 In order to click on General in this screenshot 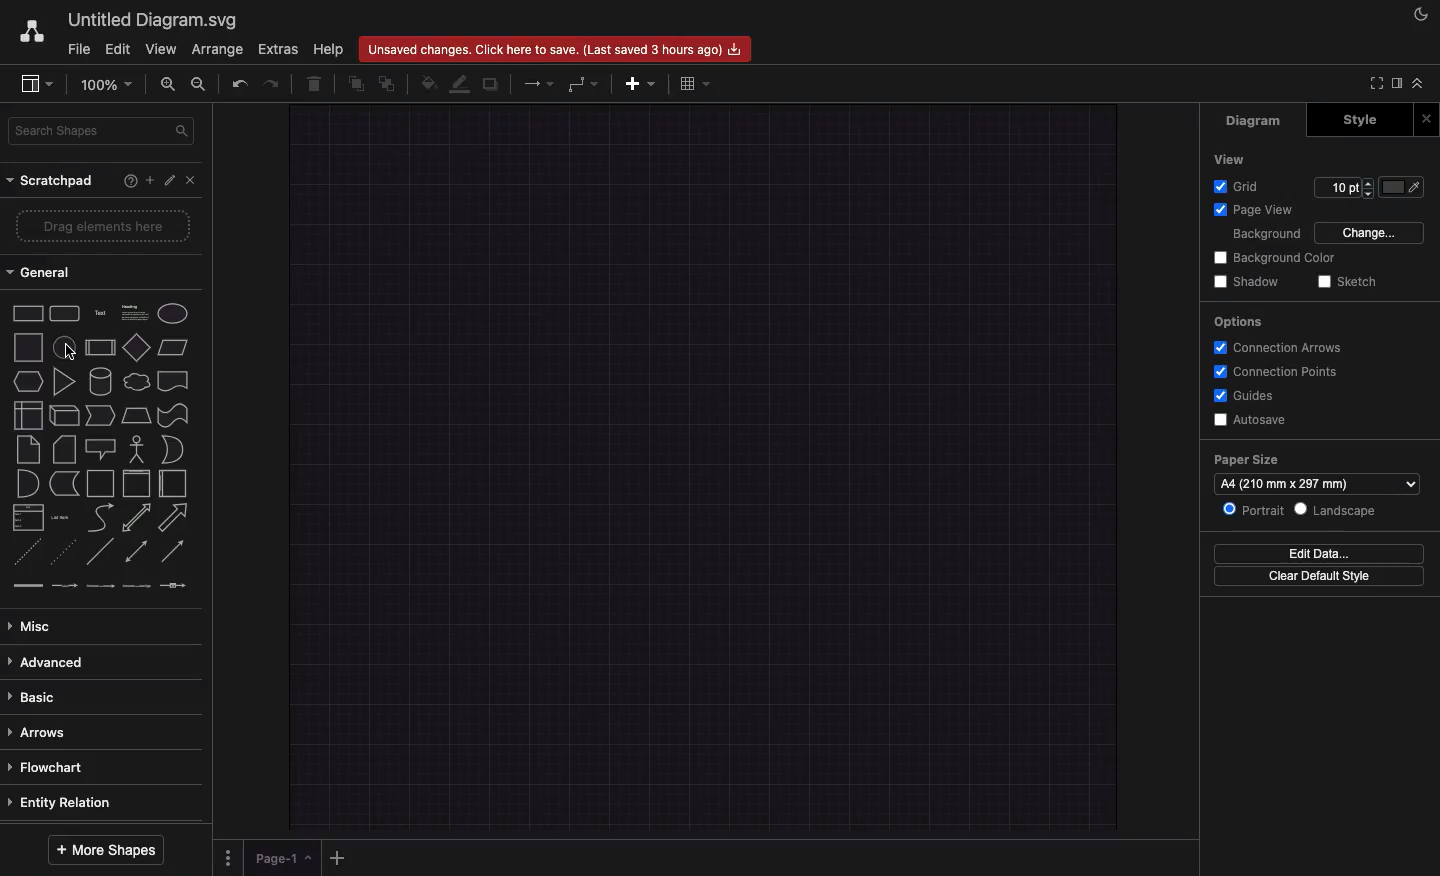, I will do `click(45, 271)`.